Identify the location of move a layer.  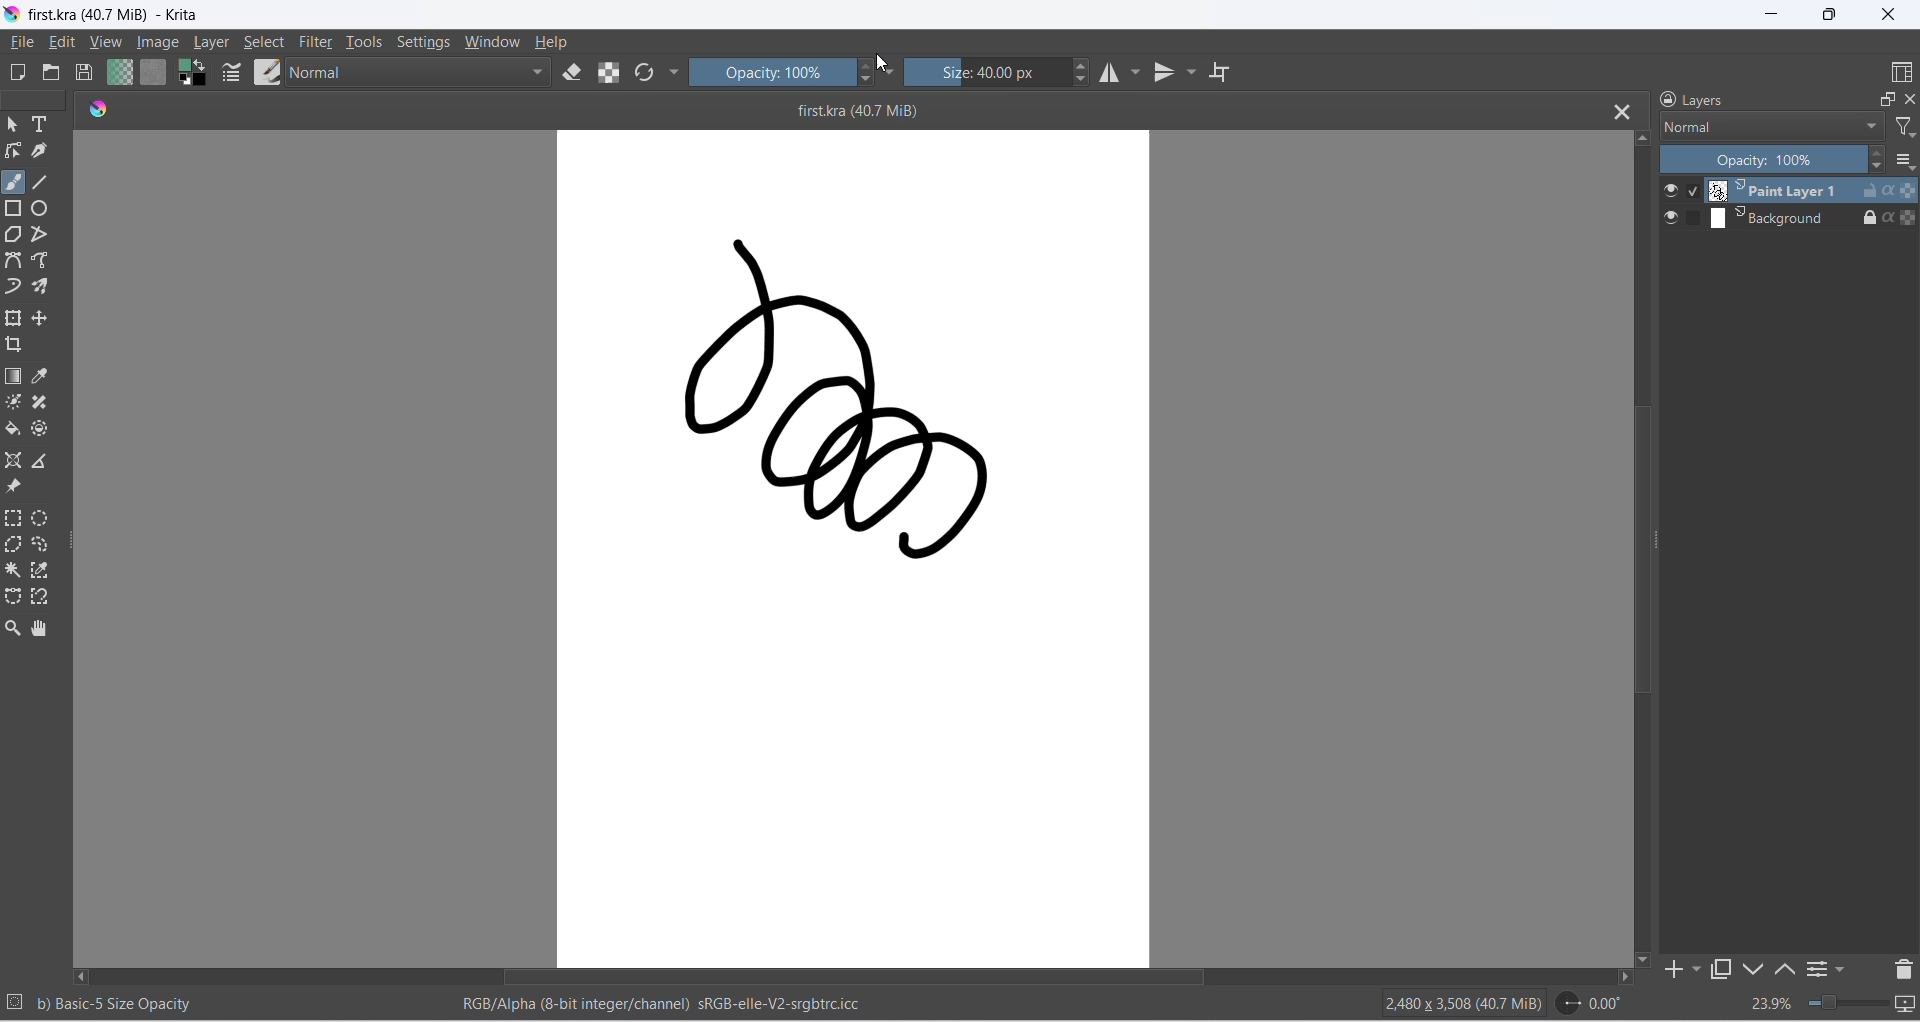
(40, 318).